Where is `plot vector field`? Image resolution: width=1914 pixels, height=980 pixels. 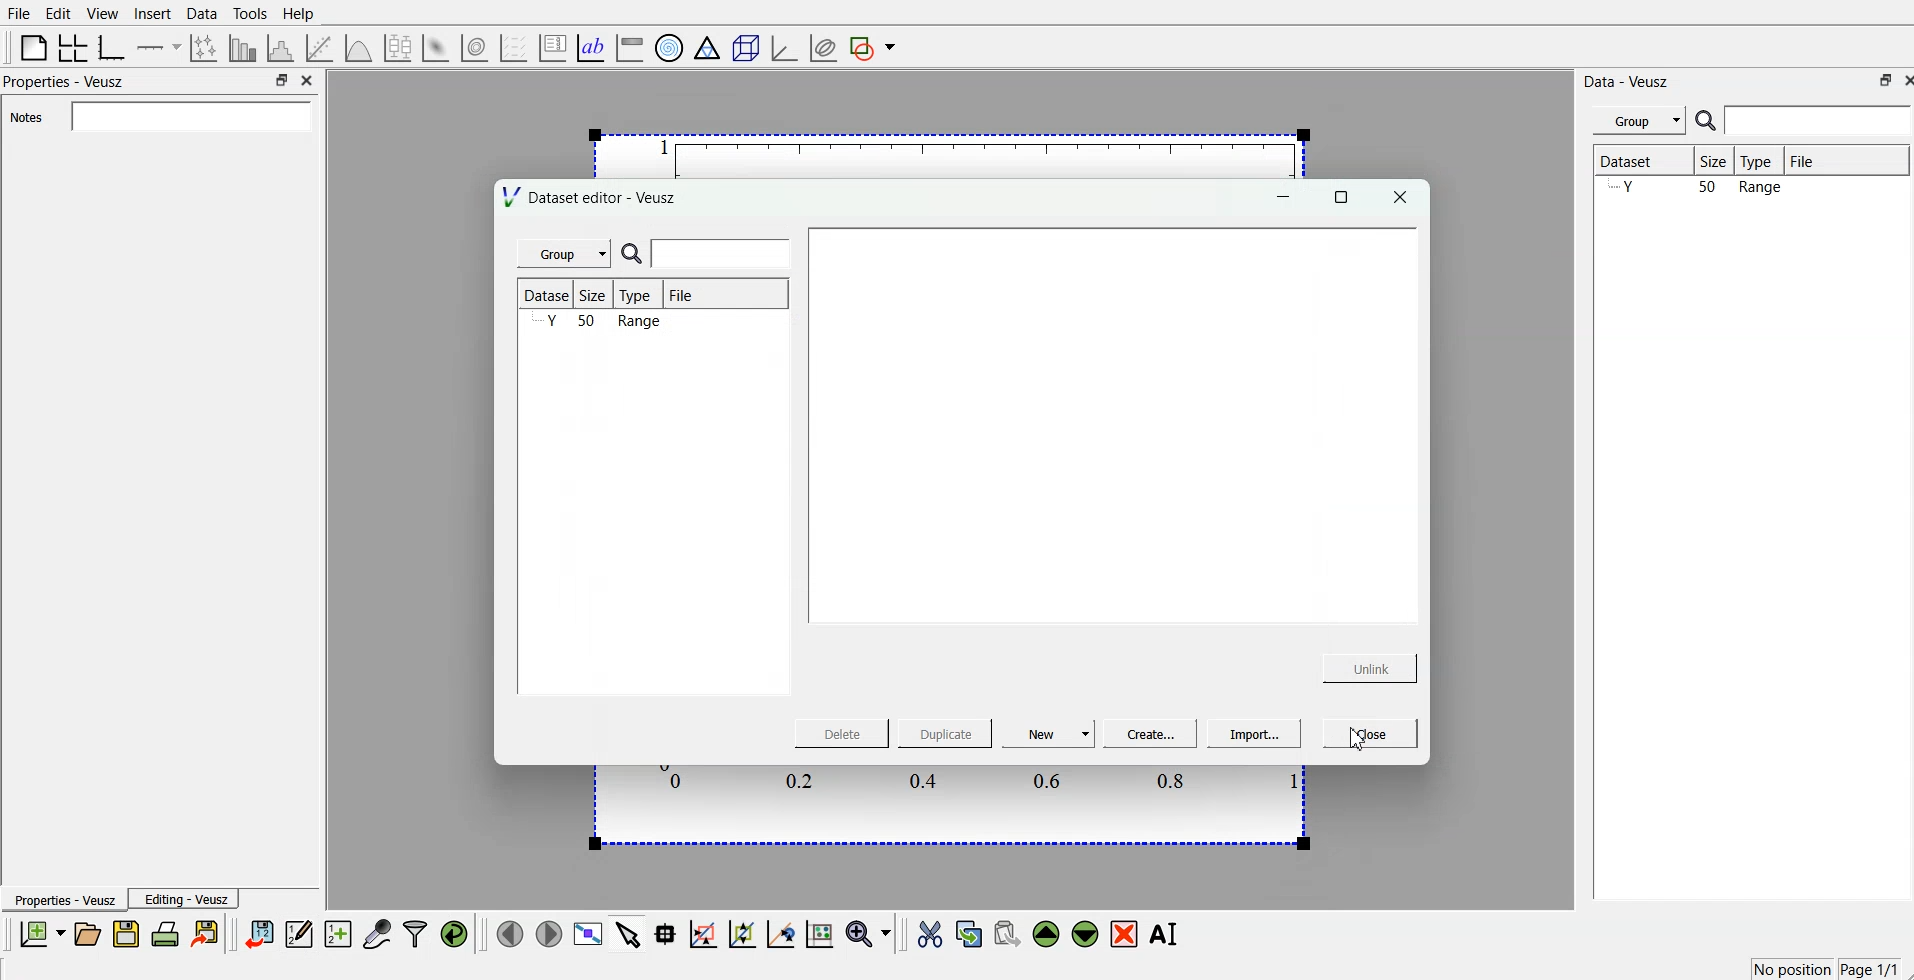
plot vector field is located at coordinates (512, 45).